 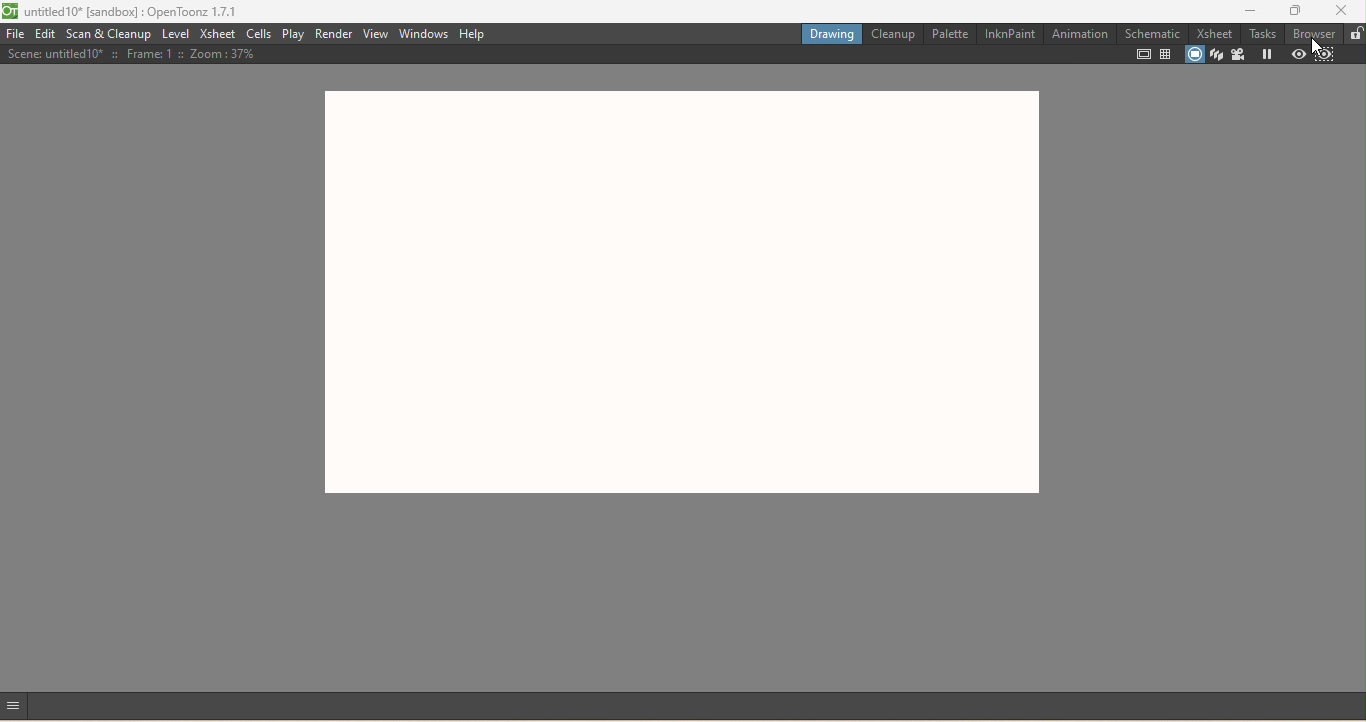 What do you see at coordinates (291, 35) in the screenshot?
I see `Play` at bounding box center [291, 35].